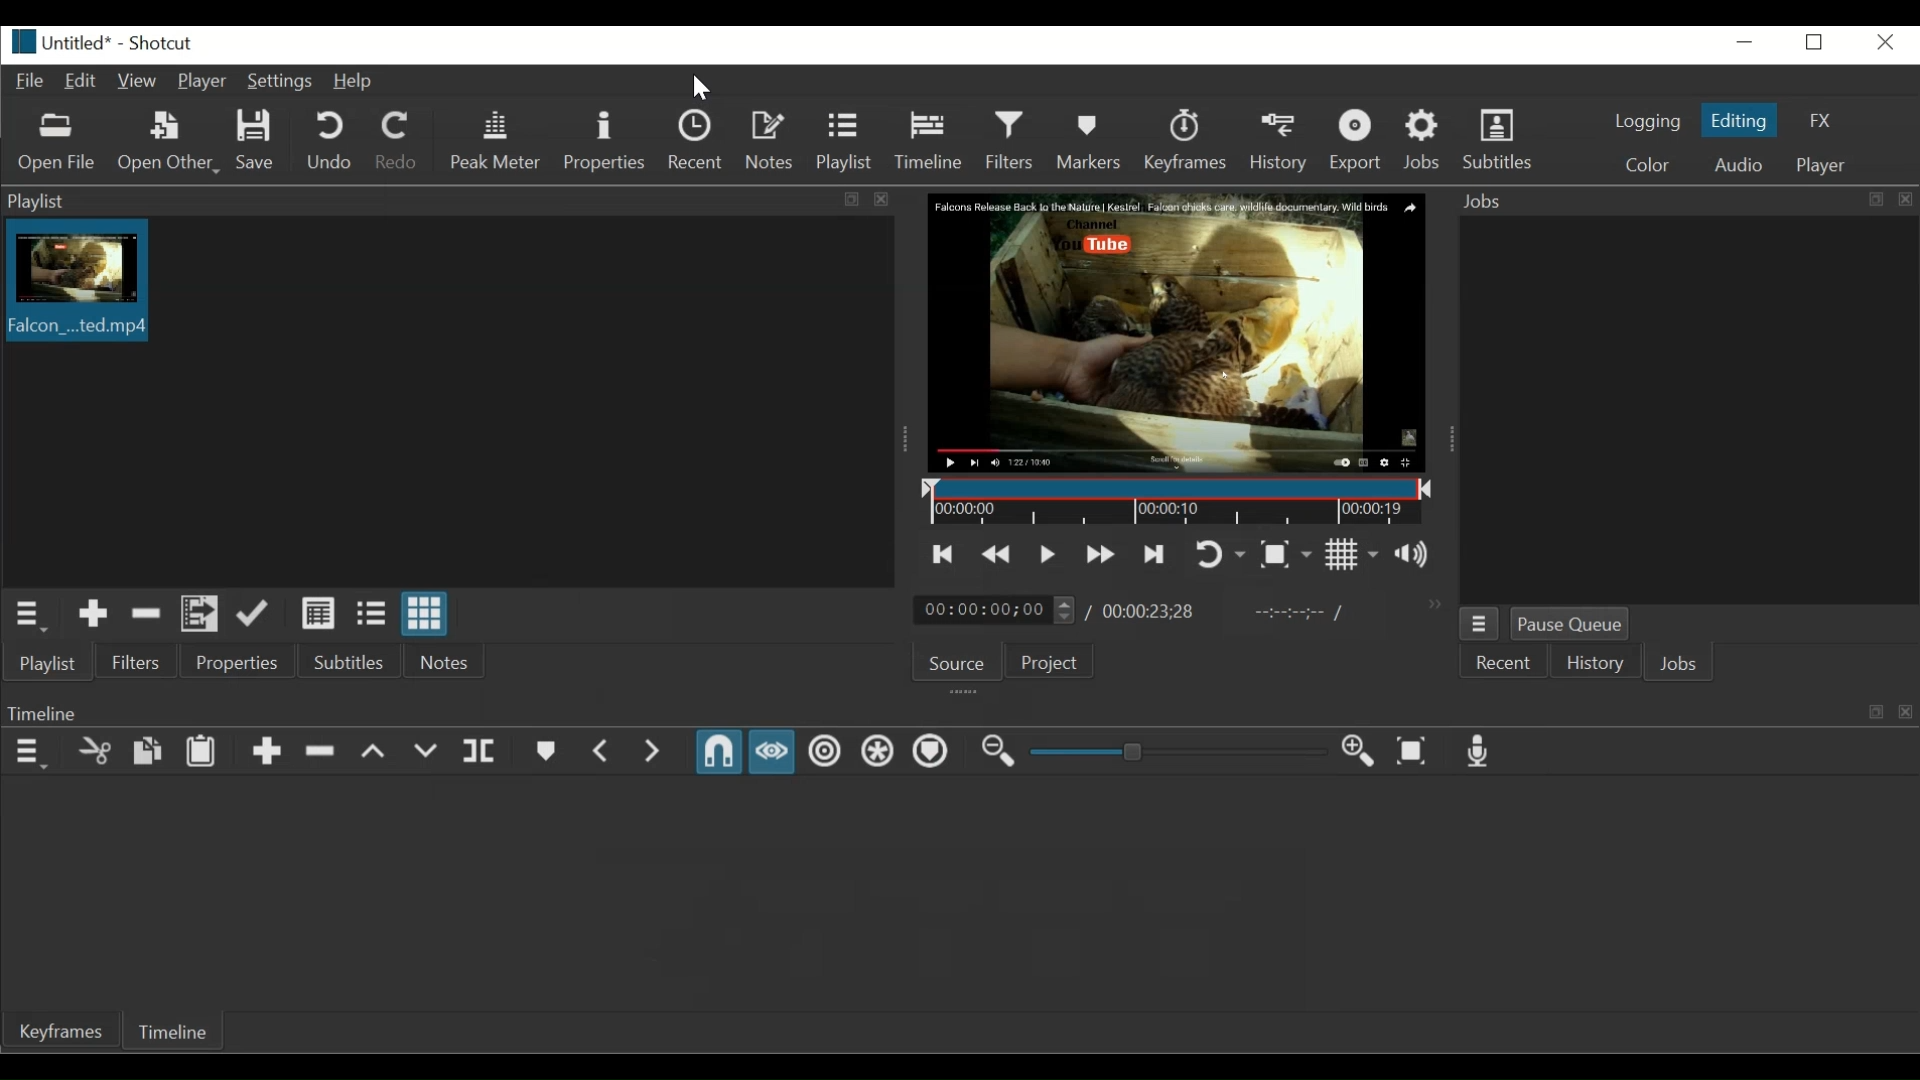  I want to click on Keyframes, so click(59, 1033).